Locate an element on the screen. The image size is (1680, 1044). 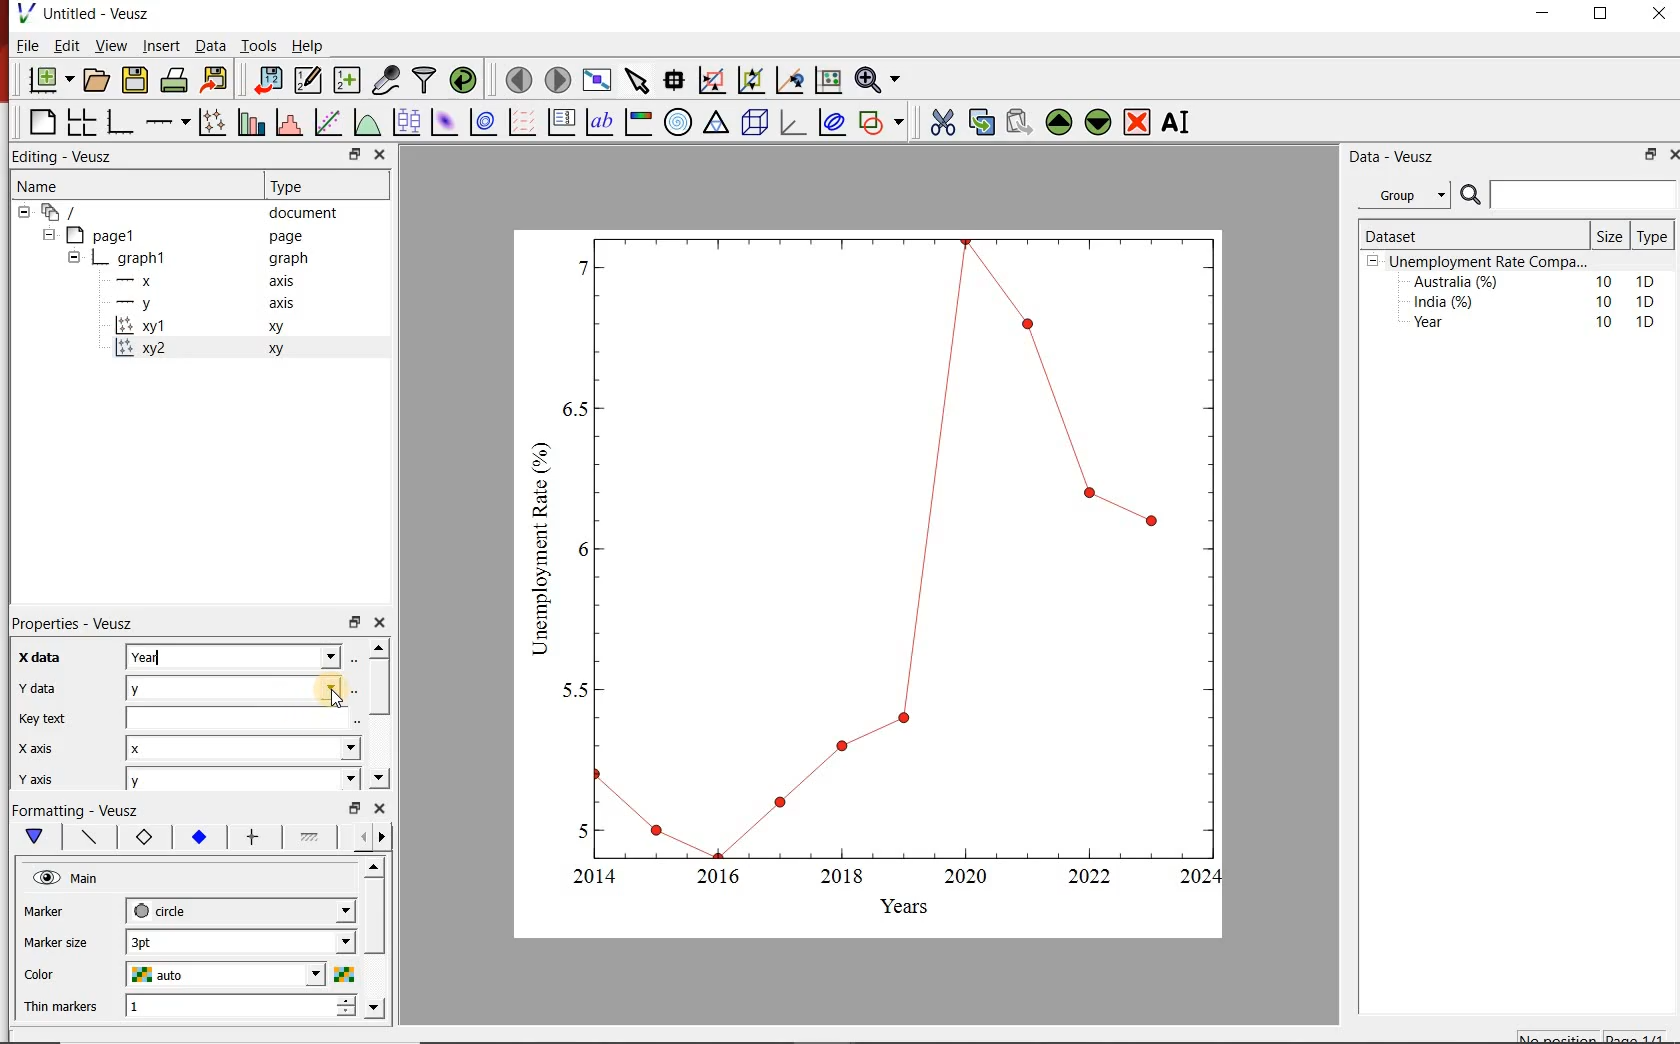
scroll bar is located at coordinates (375, 933).